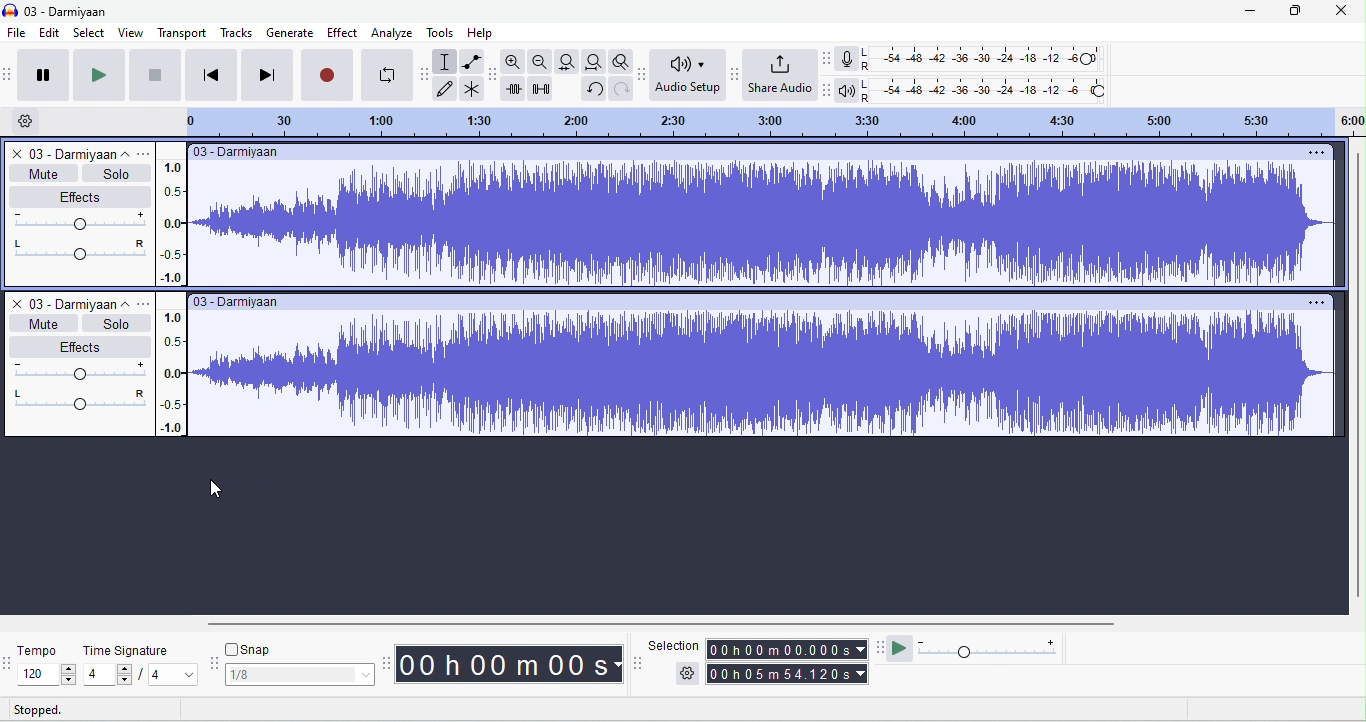  What do you see at coordinates (476, 62) in the screenshot?
I see `envelop` at bounding box center [476, 62].